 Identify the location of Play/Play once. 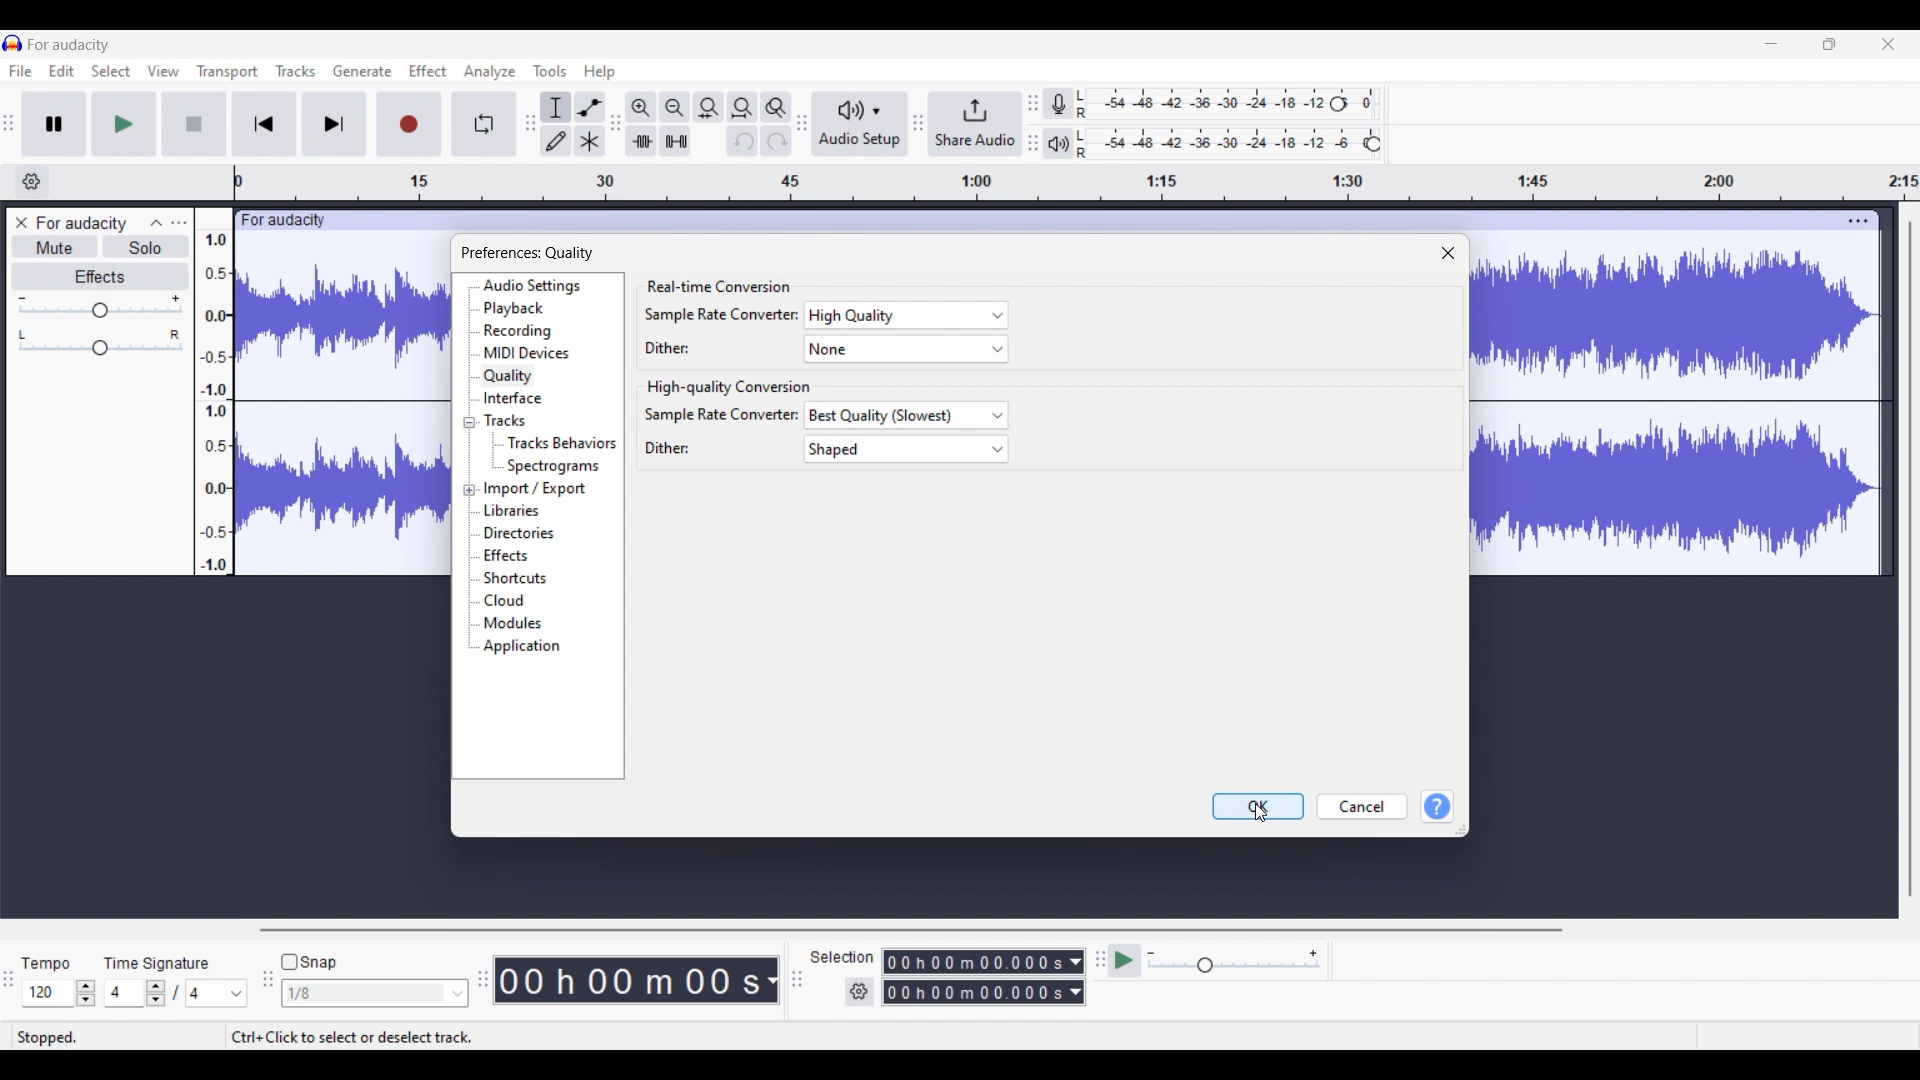
(124, 123).